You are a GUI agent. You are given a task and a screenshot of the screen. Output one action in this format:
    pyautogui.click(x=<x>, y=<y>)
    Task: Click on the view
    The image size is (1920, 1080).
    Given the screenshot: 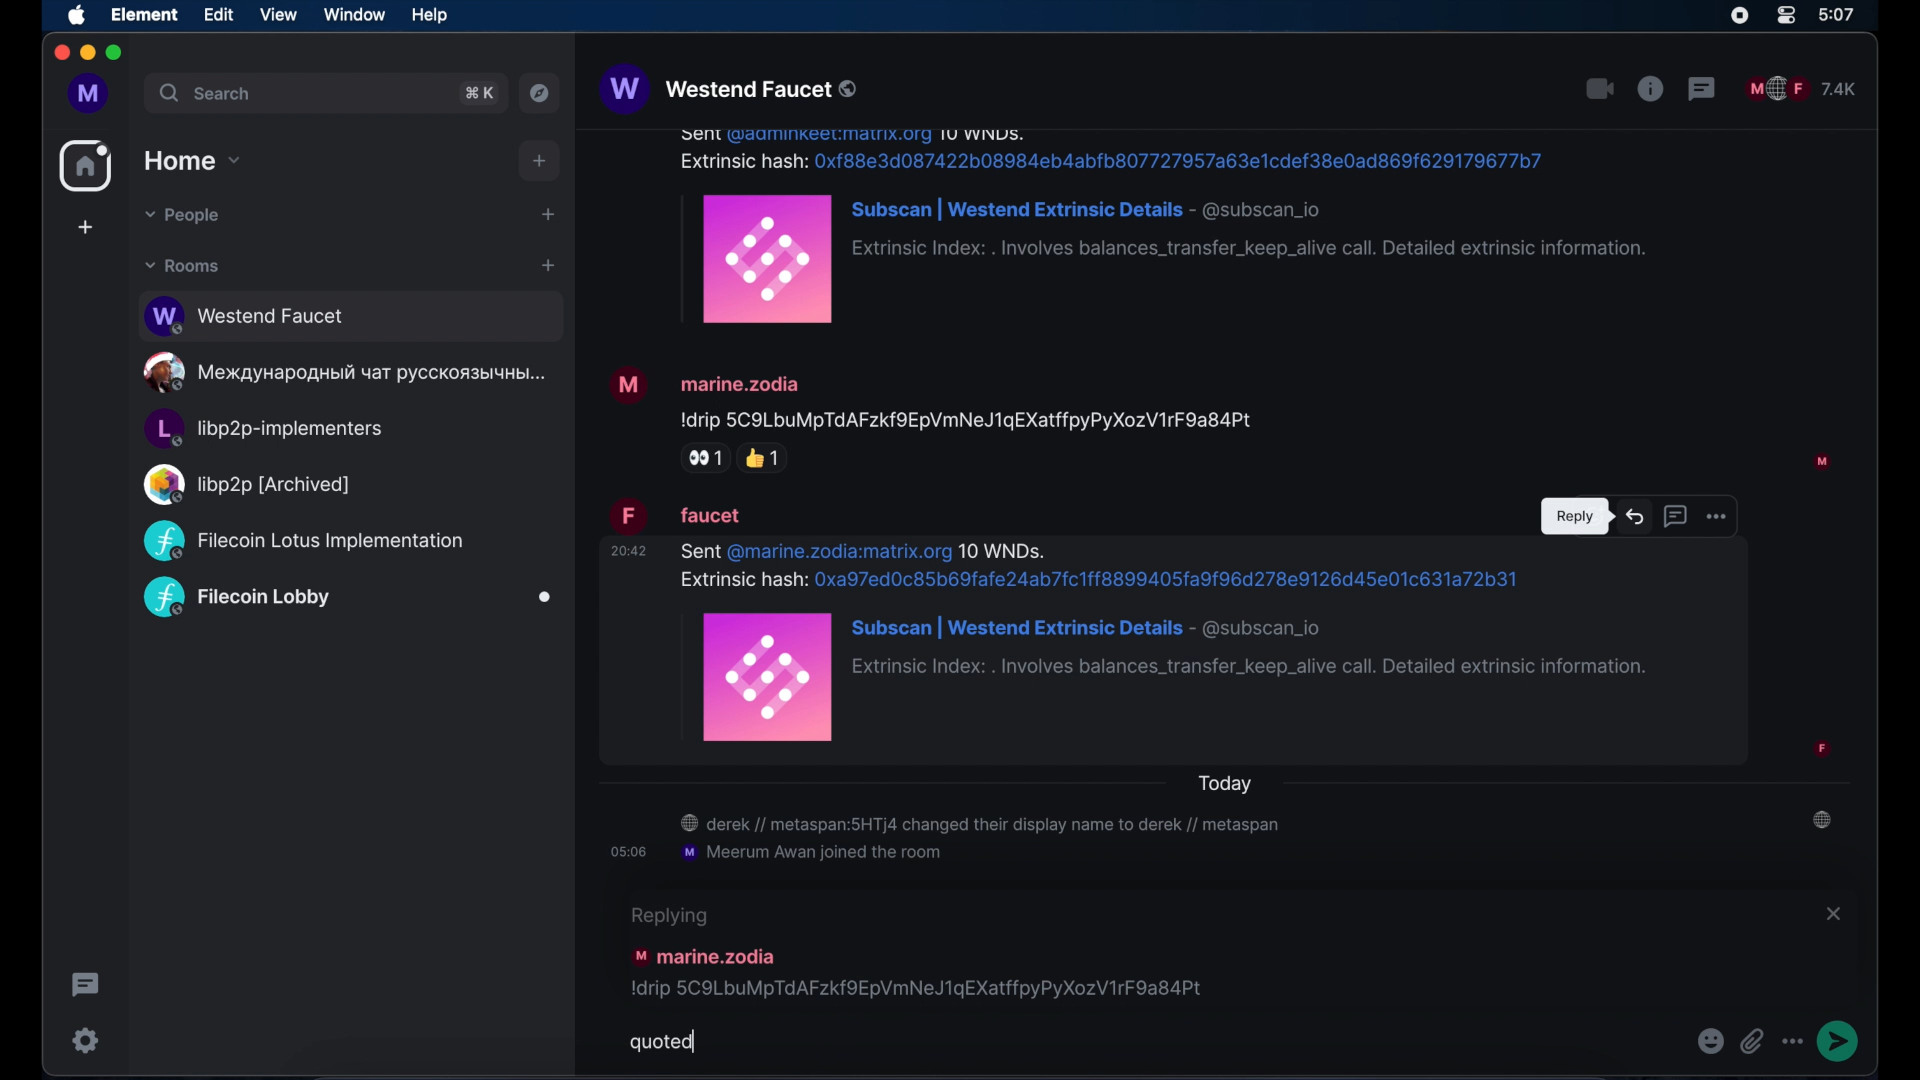 What is the action you would take?
    pyautogui.click(x=277, y=14)
    